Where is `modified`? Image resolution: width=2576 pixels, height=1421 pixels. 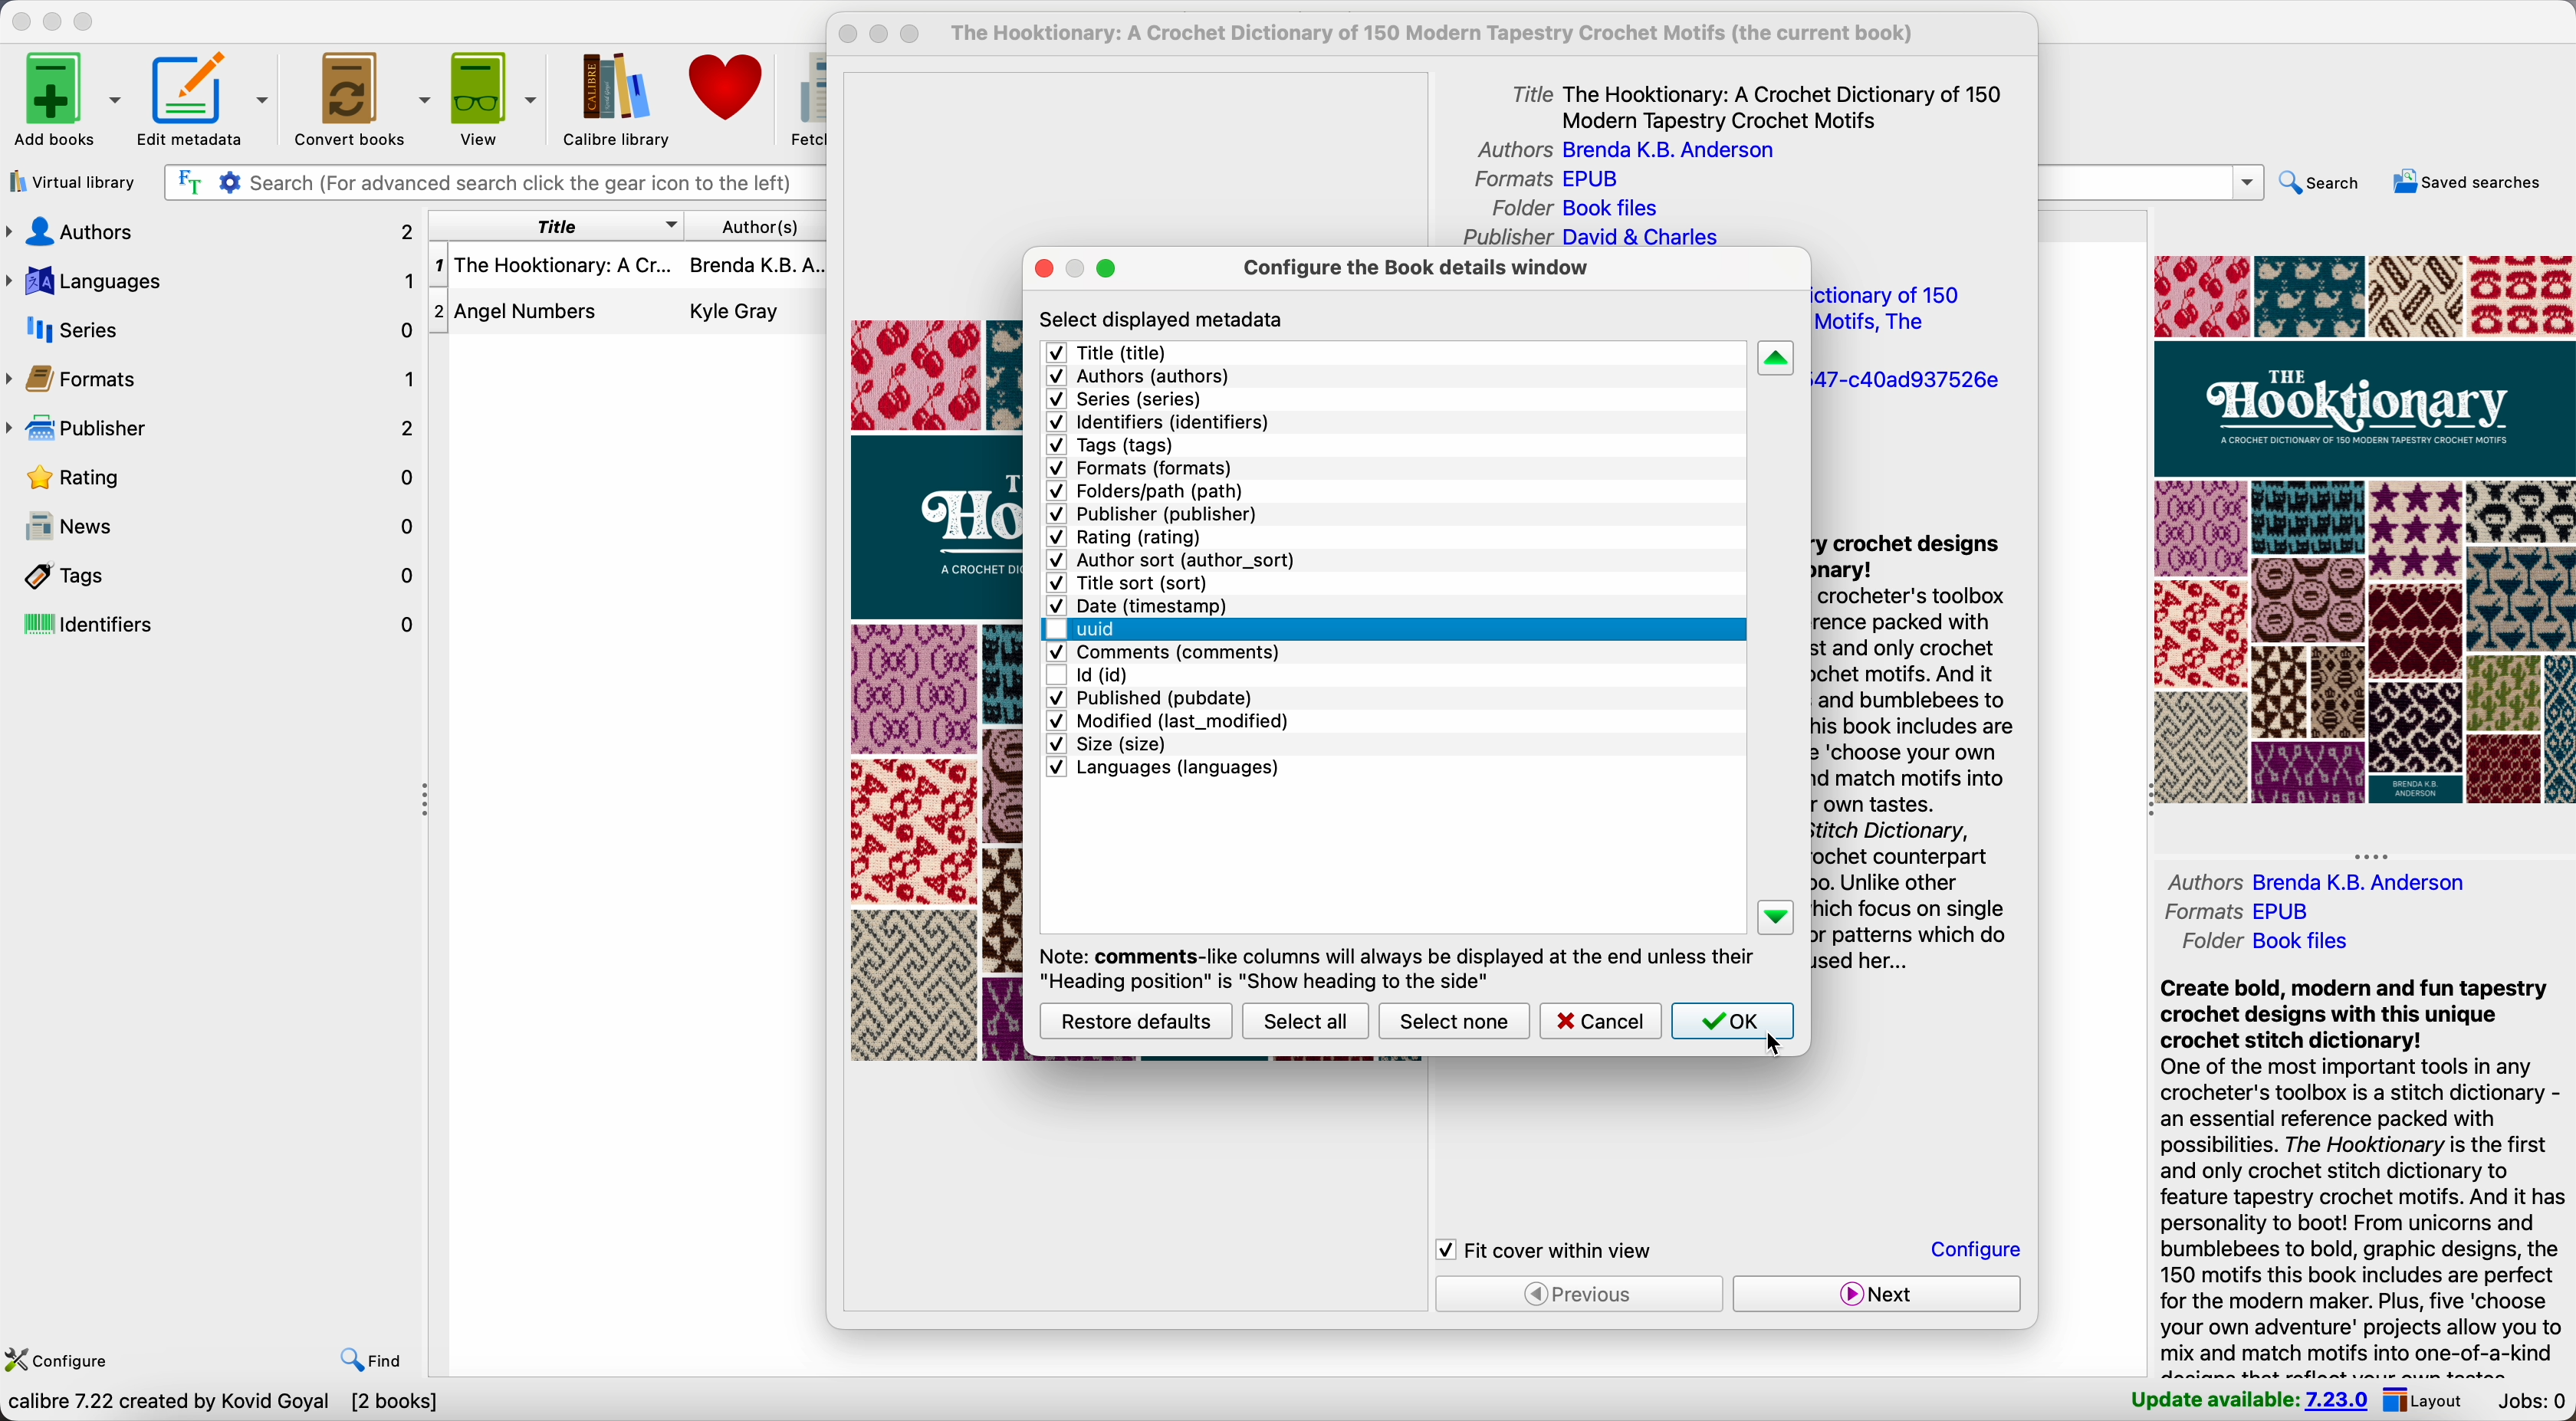 modified is located at coordinates (1168, 719).